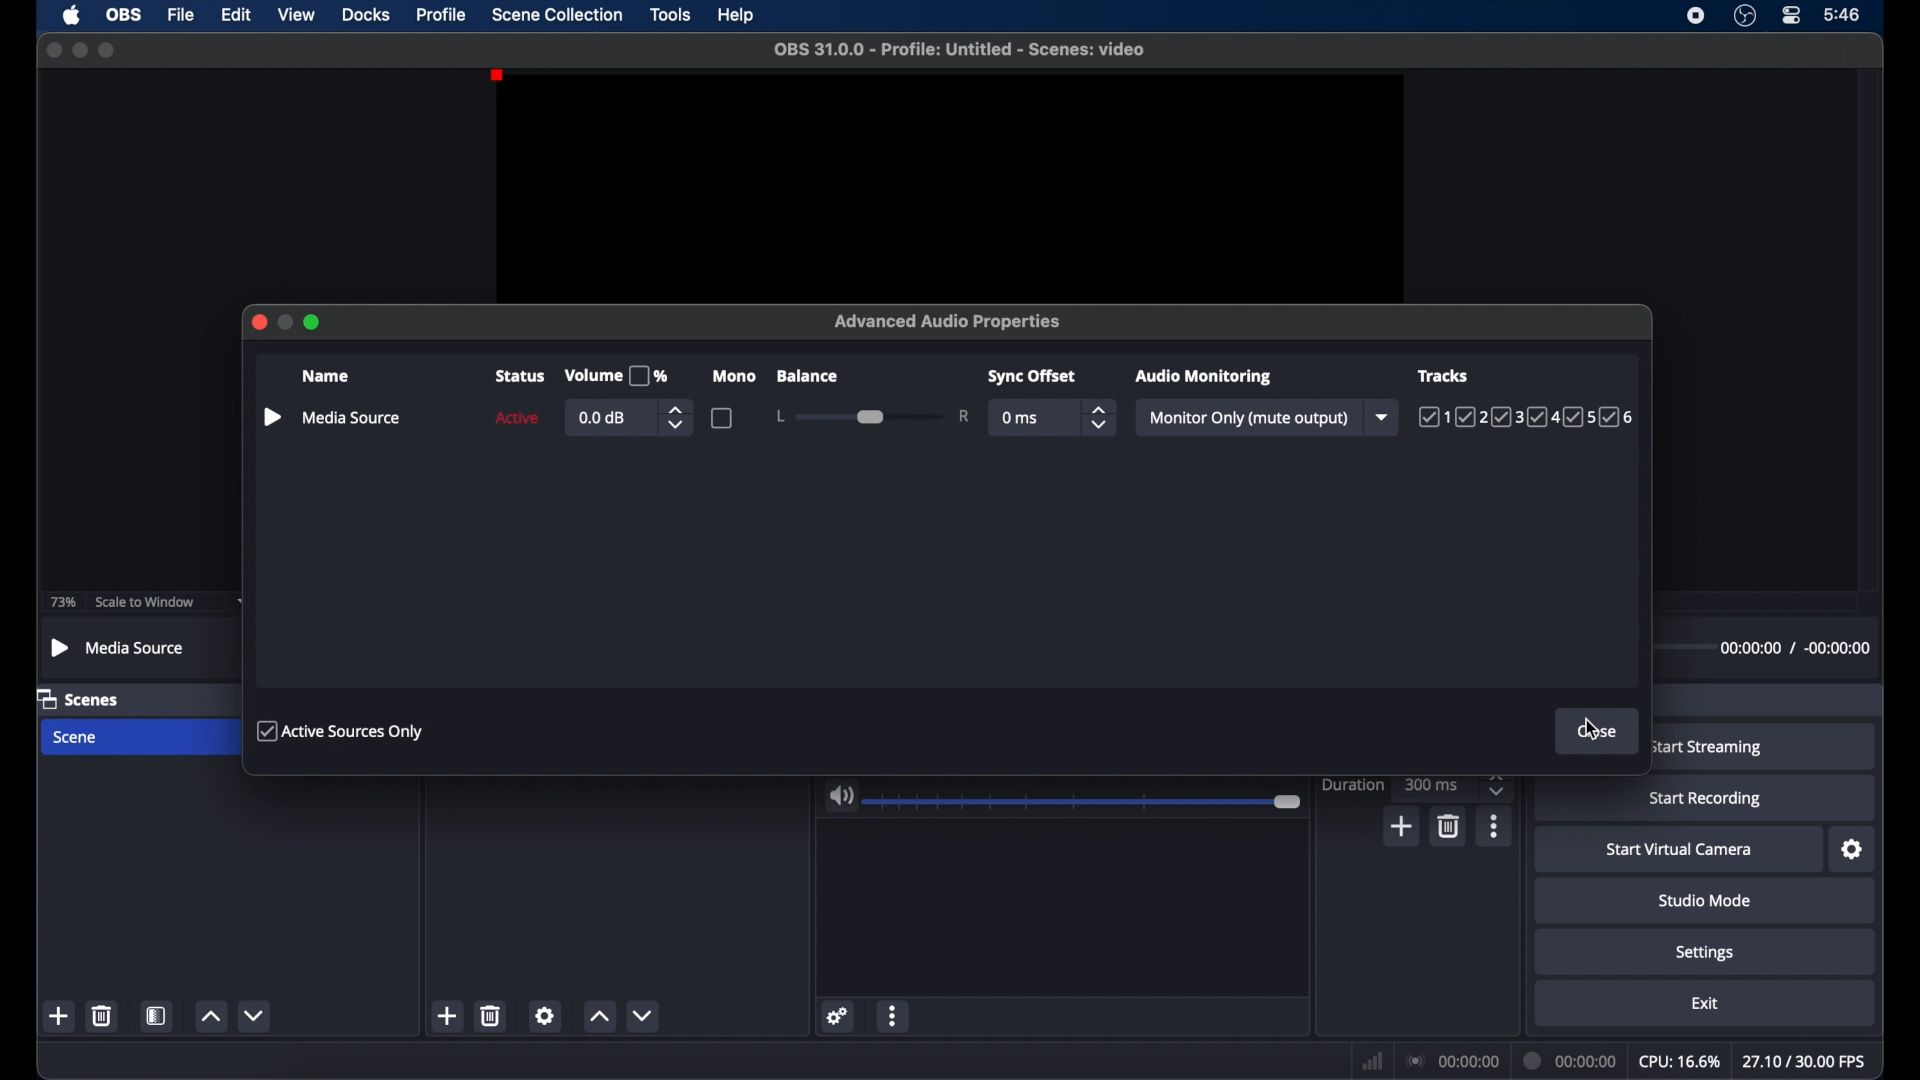 The height and width of the screenshot is (1080, 1920). I want to click on sync offset, so click(1034, 377).